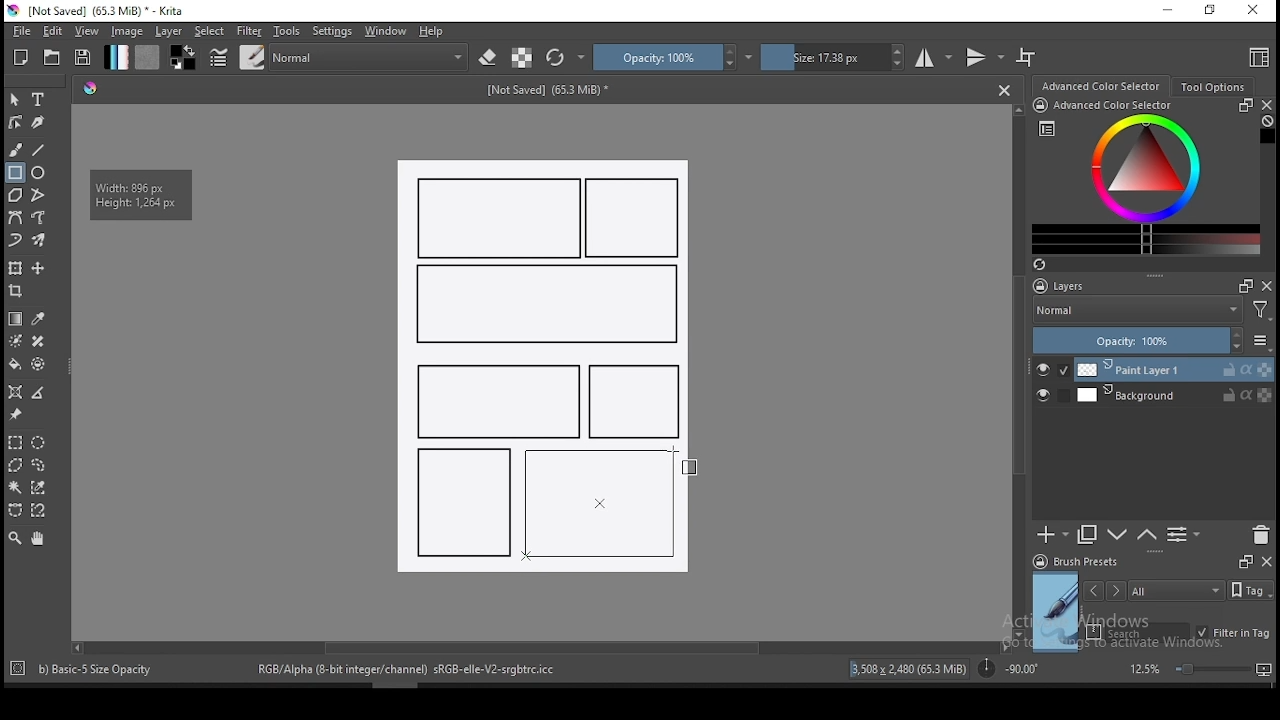 This screenshot has height=720, width=1280. I want to click on choose workspace, so click(1257, 57).